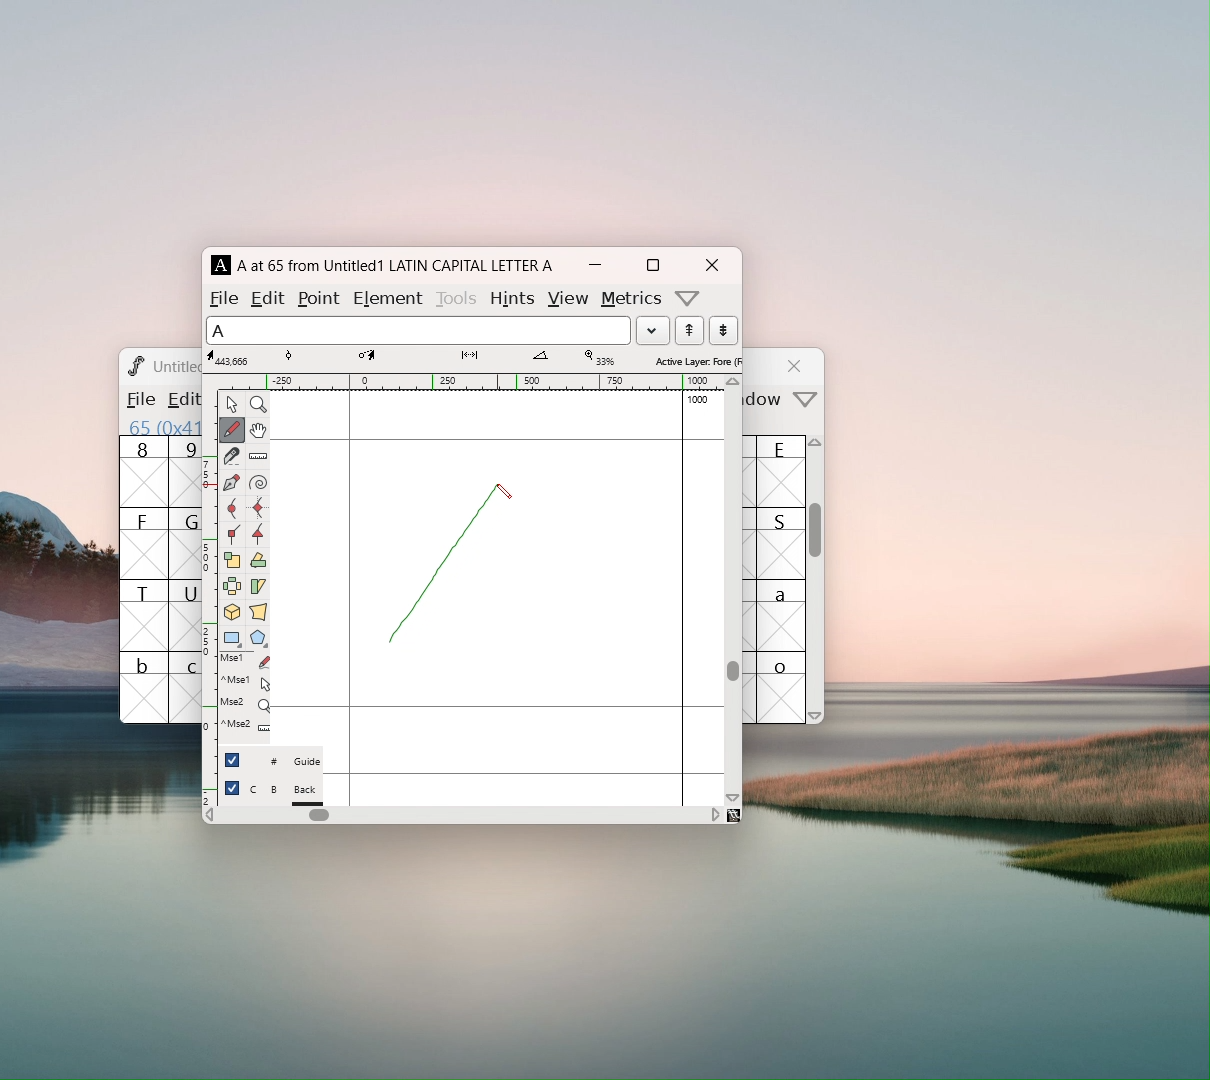  Describe the element at coordinates (817, 447) in the screenshot. I see `scroll up` at that location.